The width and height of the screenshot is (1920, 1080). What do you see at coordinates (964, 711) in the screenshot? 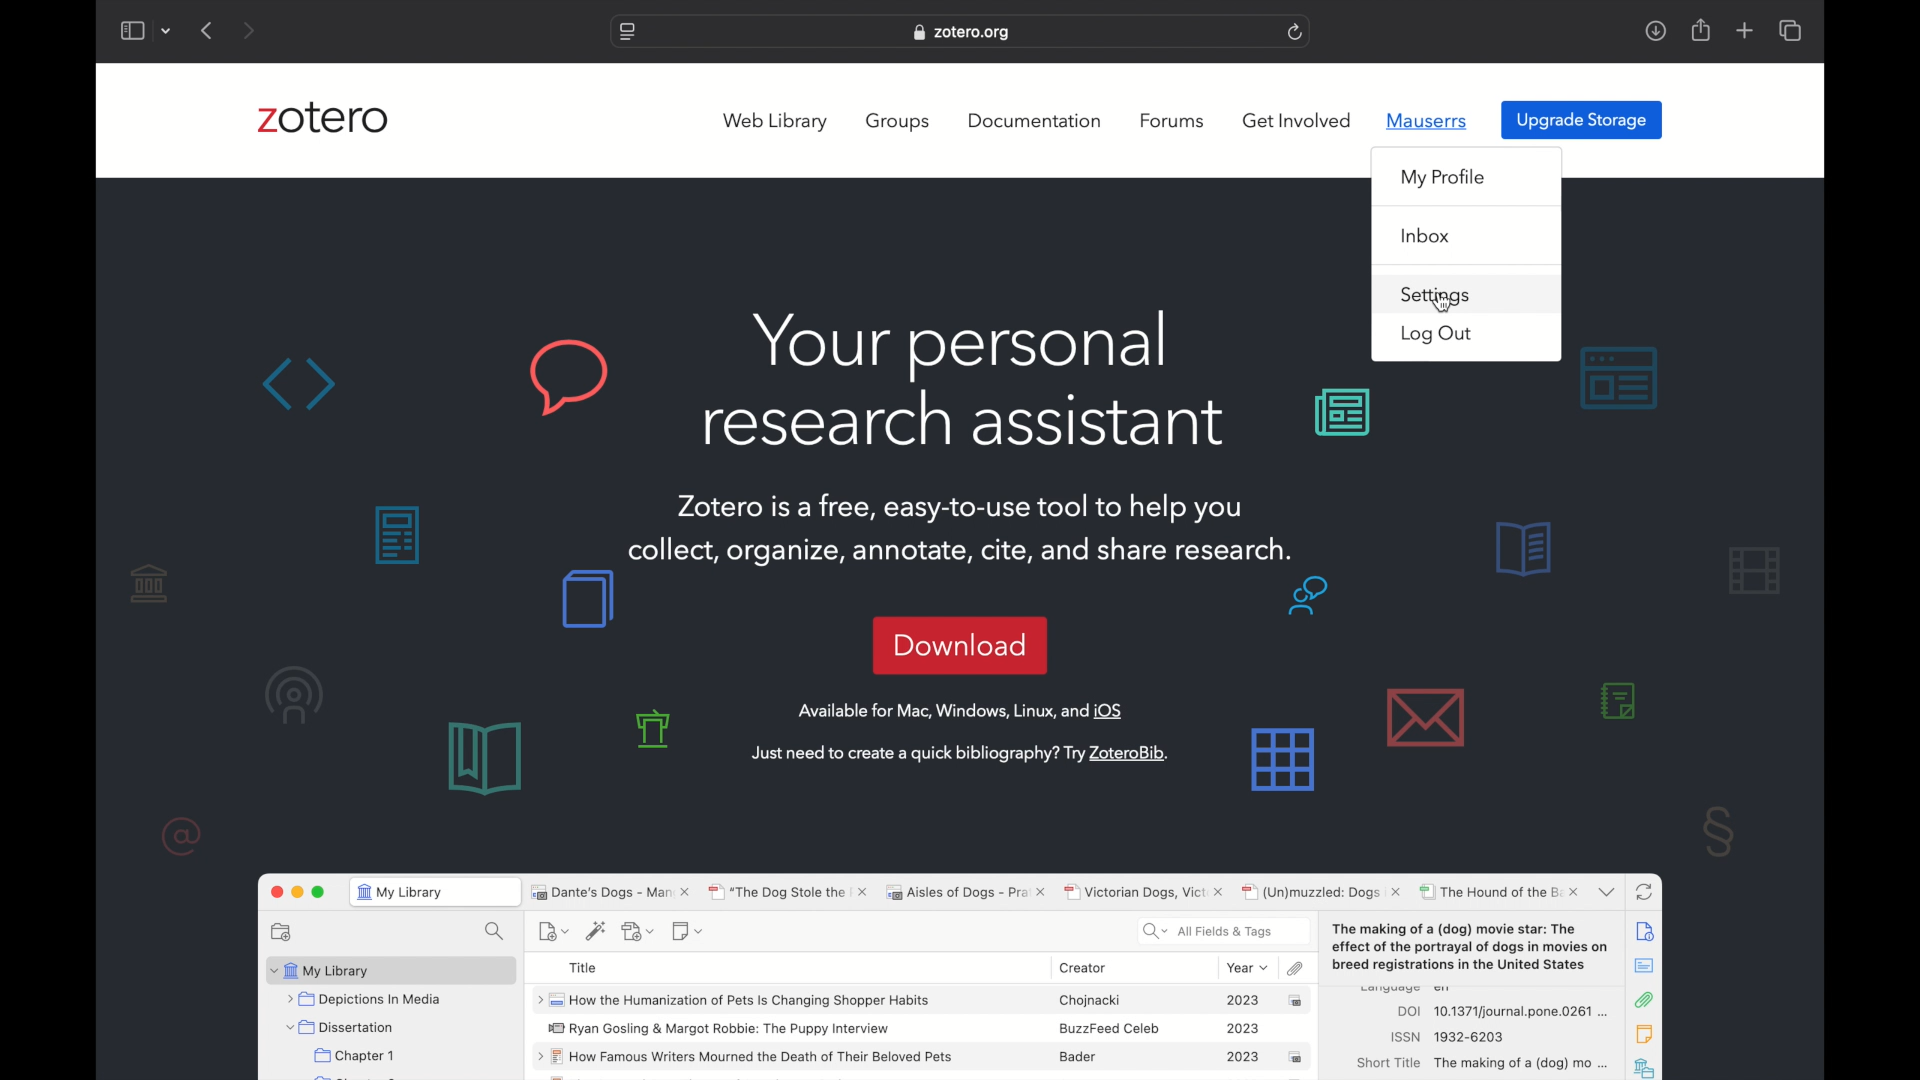
I see `Available for Mac, Windows, Linux, and iOS` at bounding box center [964, 711].